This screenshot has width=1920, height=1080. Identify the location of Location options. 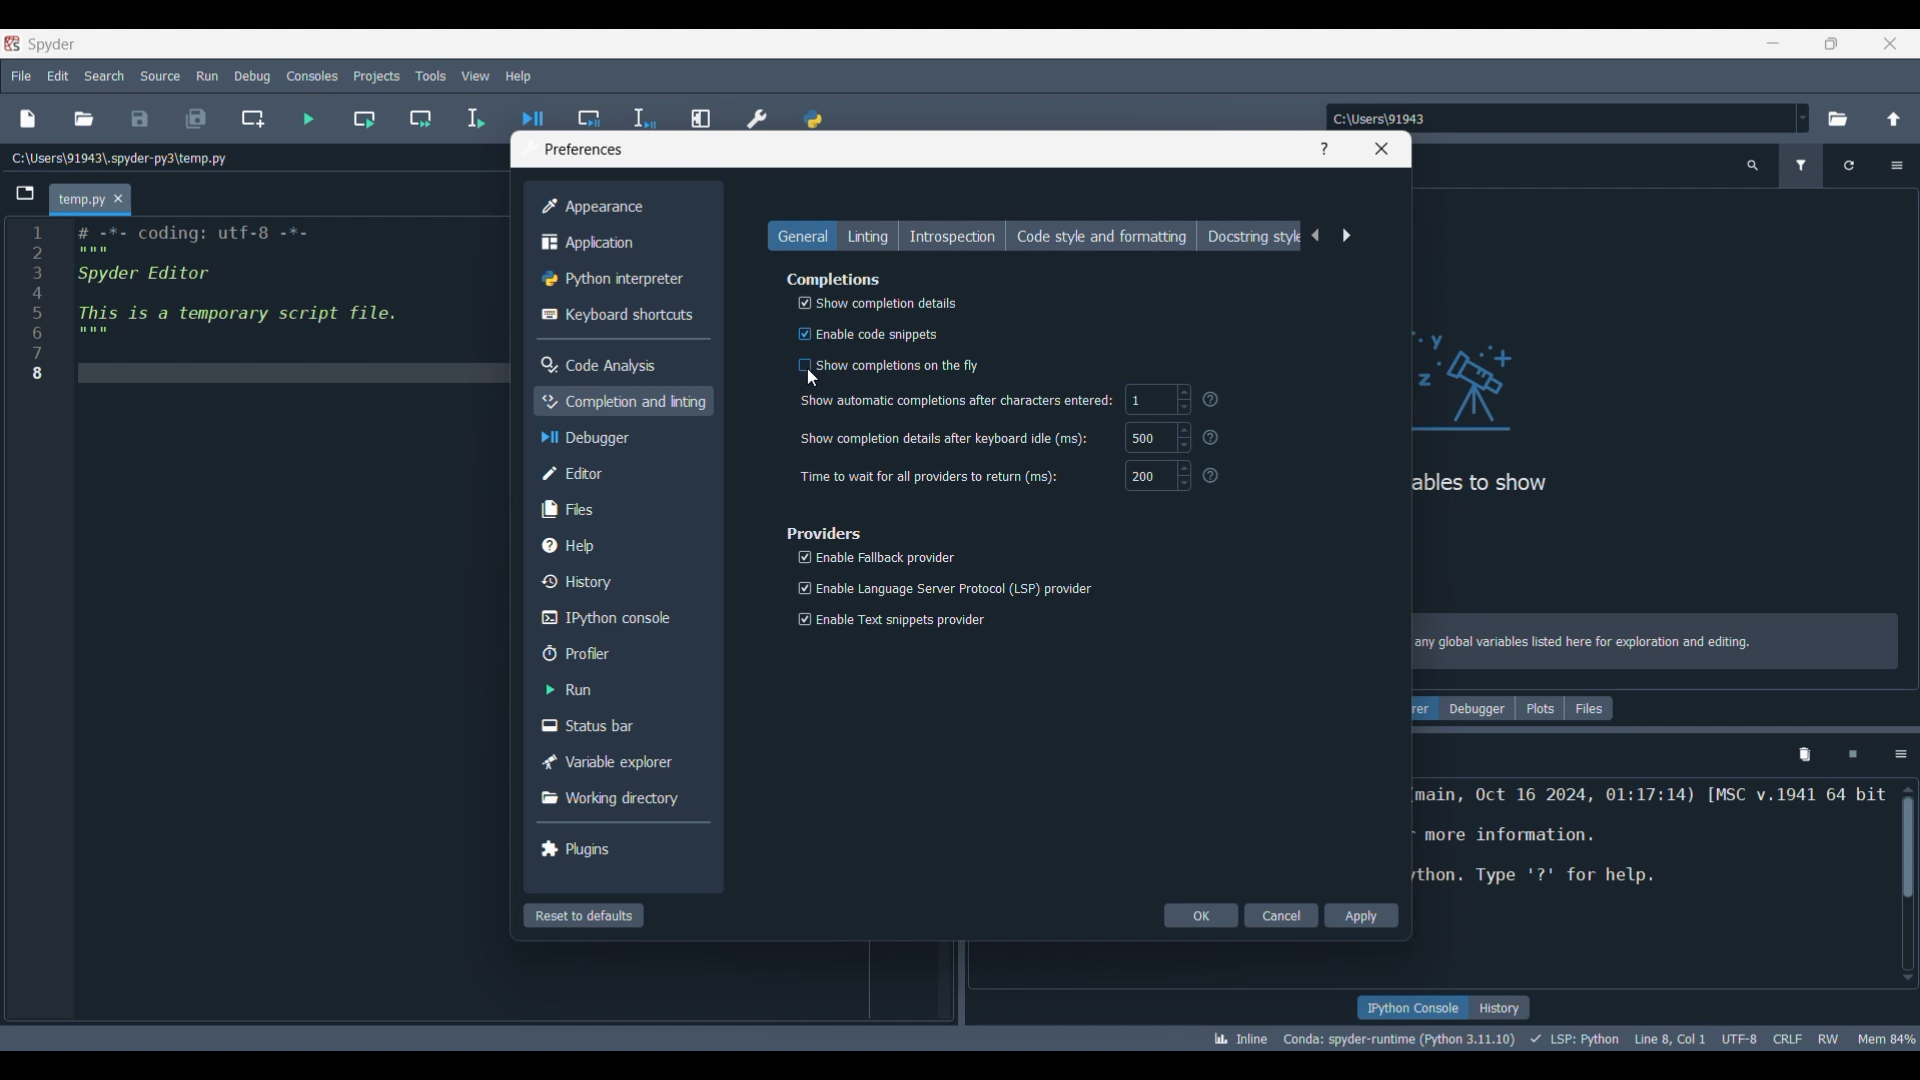
(1803, 118).